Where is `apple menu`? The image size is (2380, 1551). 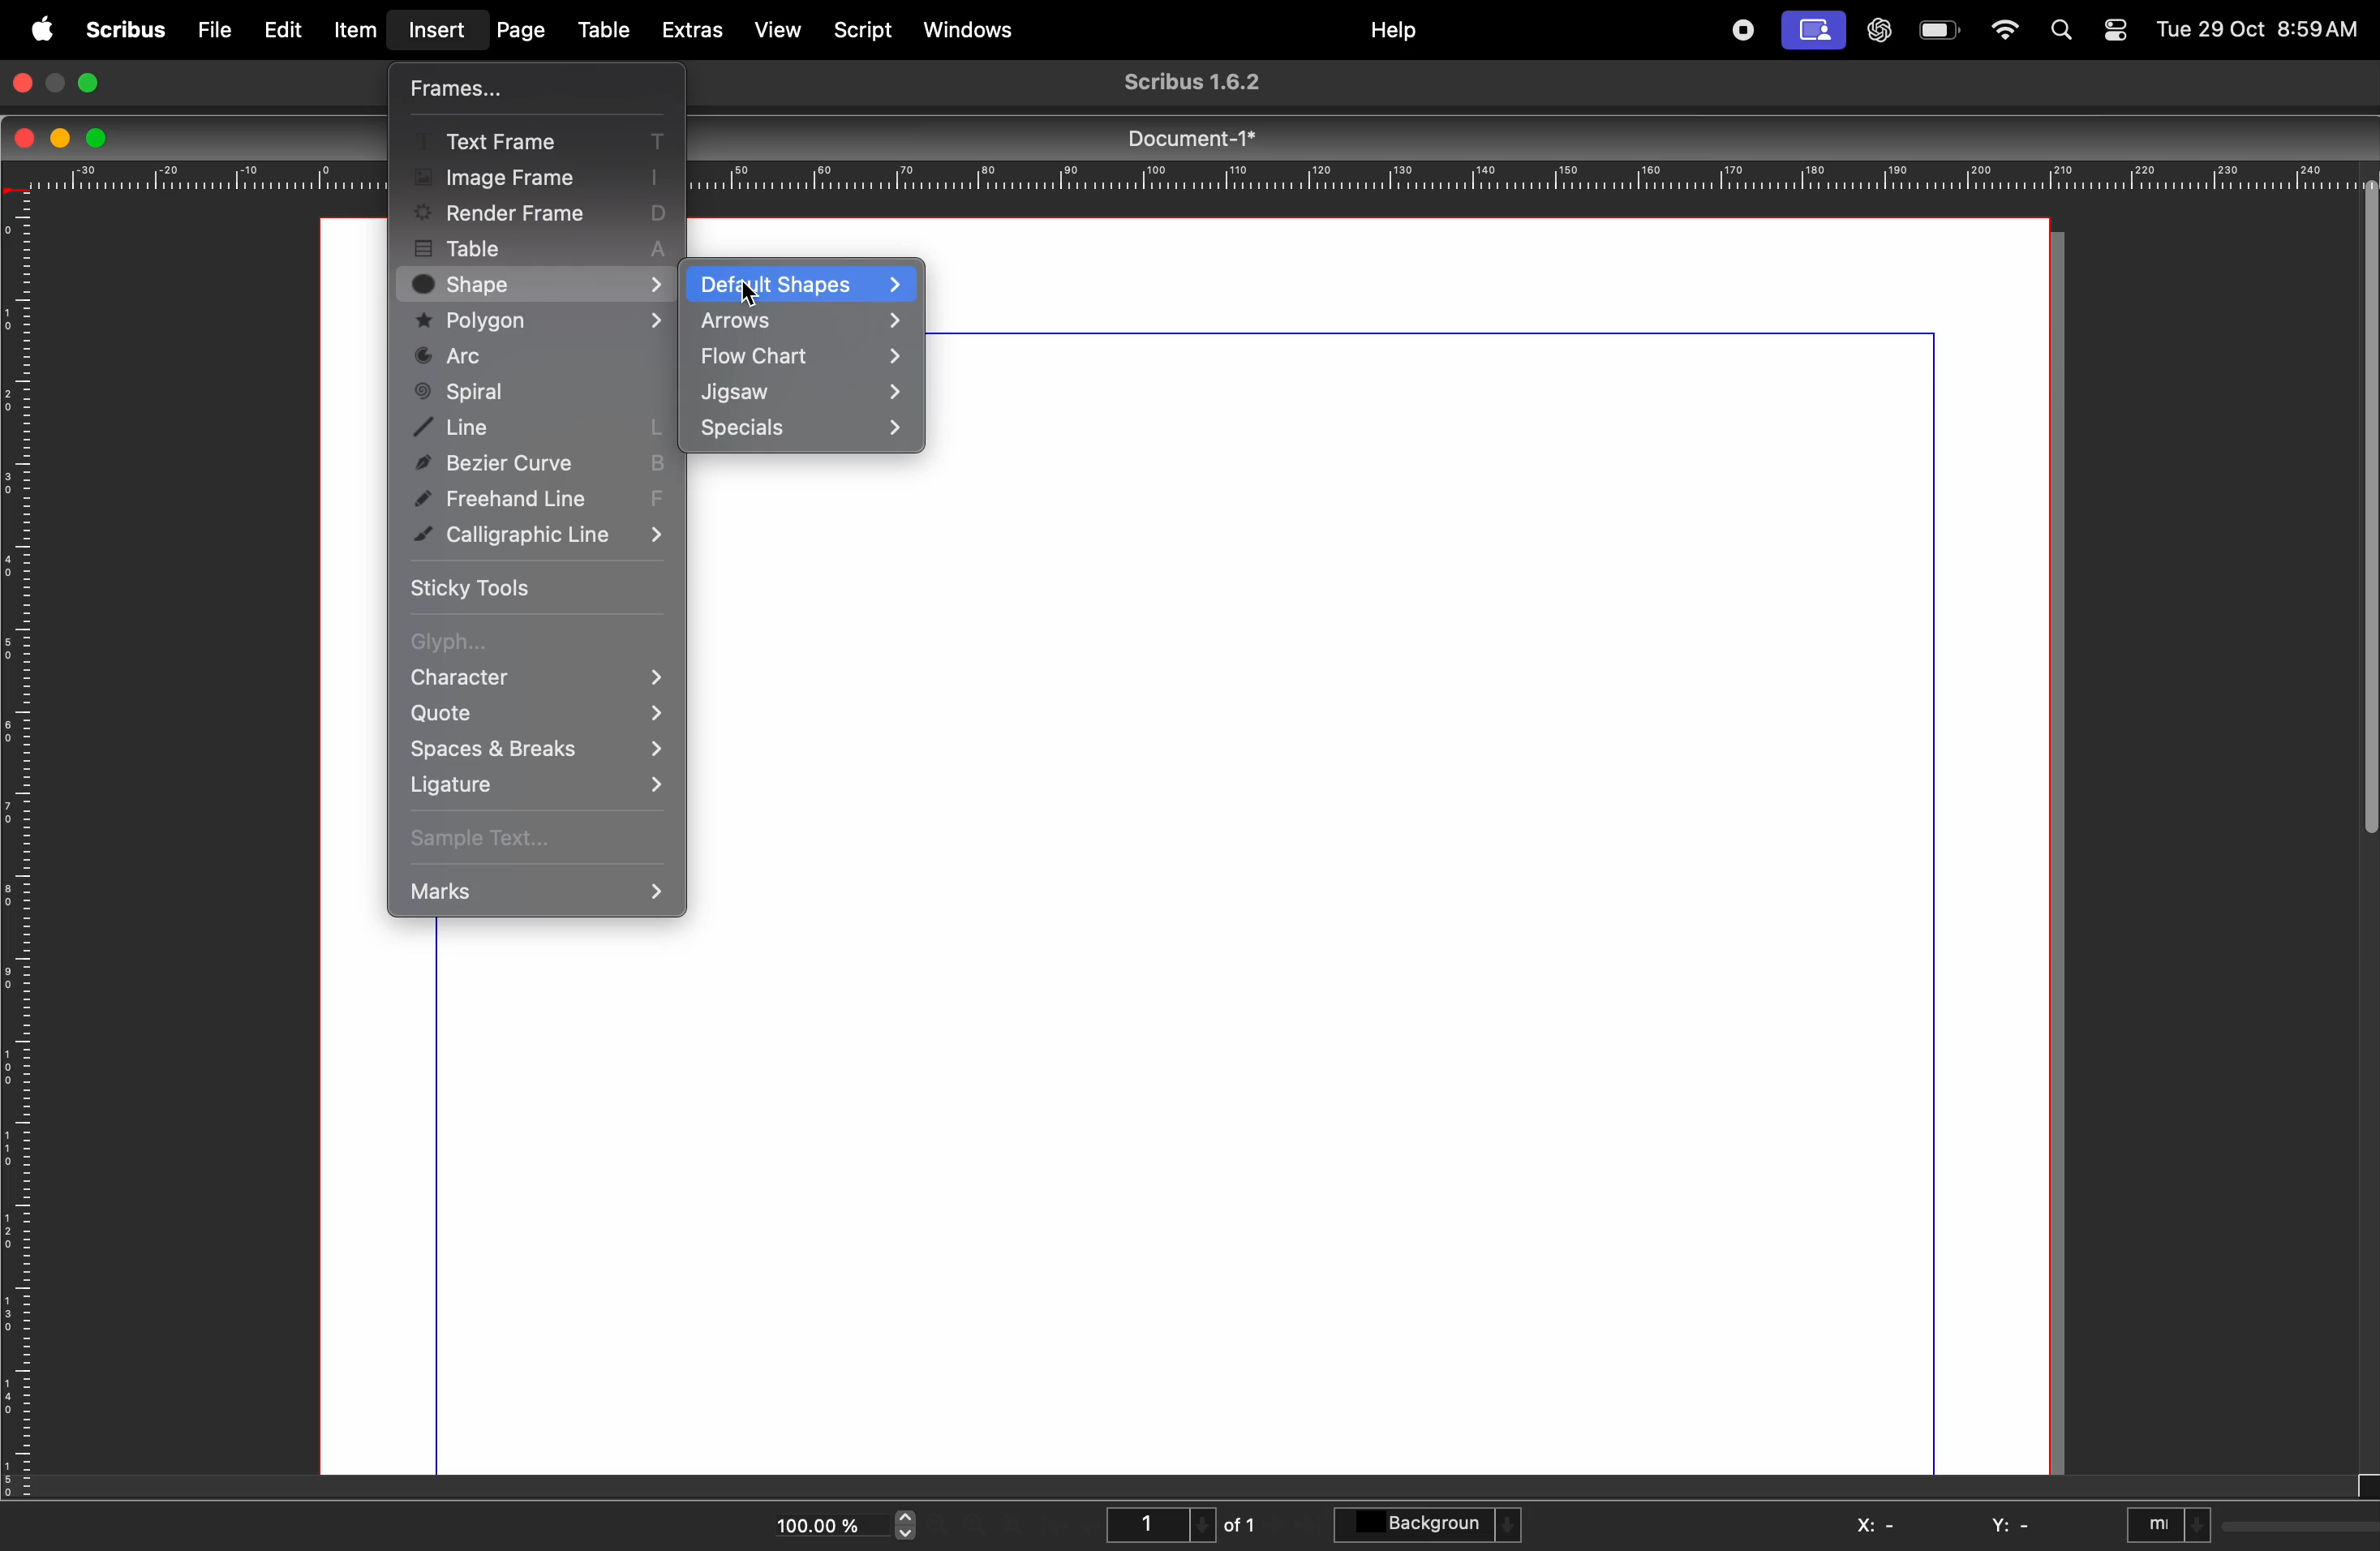 apple menu is located at coordinates (39, 28).